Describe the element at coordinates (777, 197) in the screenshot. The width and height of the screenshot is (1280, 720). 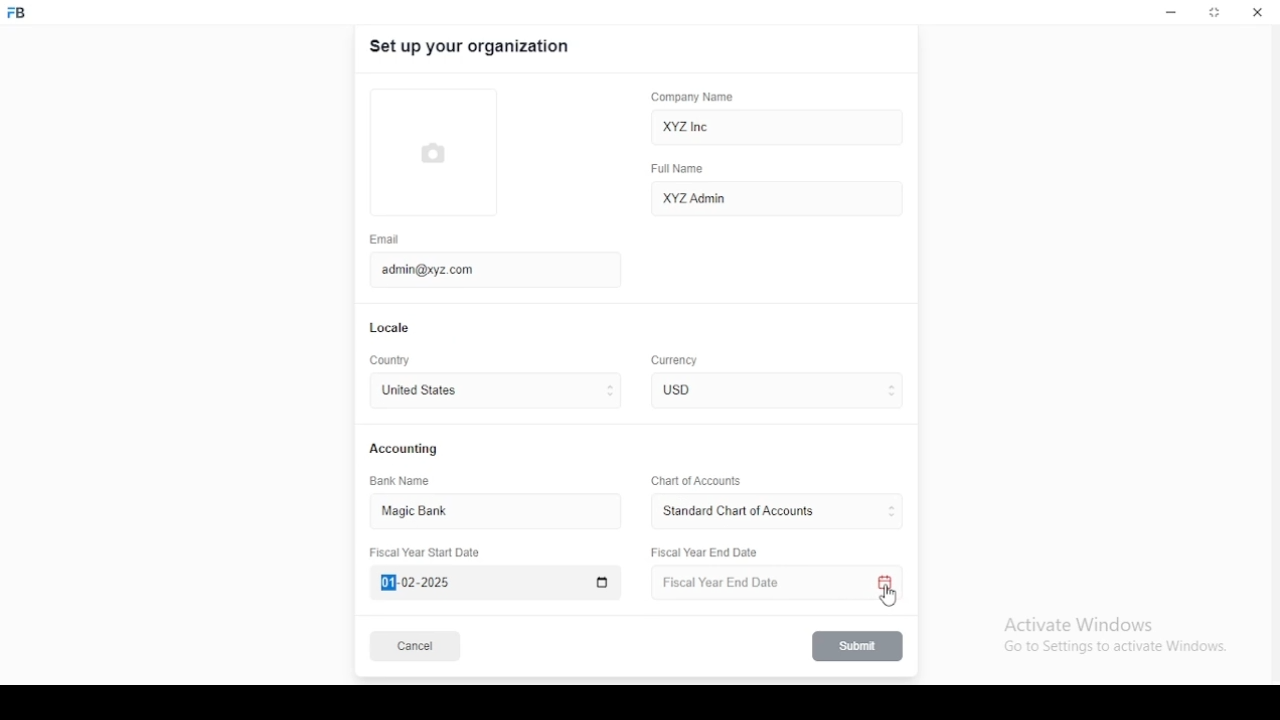
I see `XYZ Admin` at that location.